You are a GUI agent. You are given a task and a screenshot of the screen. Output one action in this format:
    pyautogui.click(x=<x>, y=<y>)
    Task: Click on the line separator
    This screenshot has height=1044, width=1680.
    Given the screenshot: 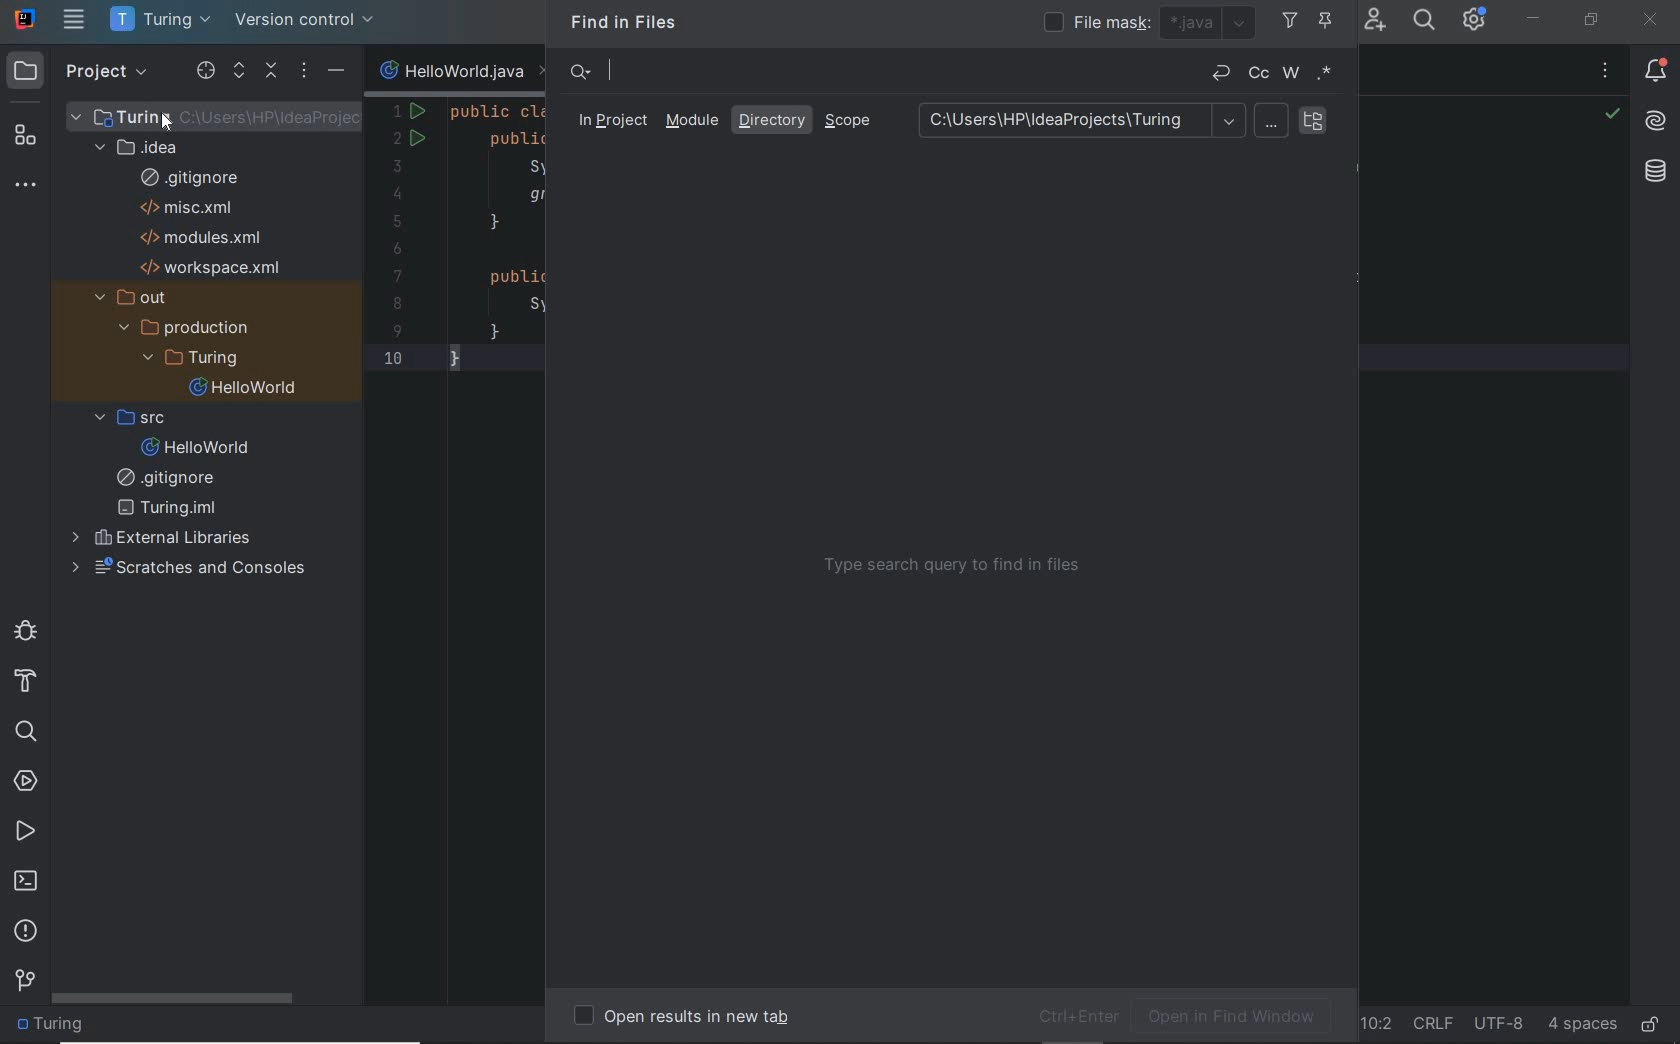 What is the action you would take?
    pyautogui.click(x=1436, y=1024)
    